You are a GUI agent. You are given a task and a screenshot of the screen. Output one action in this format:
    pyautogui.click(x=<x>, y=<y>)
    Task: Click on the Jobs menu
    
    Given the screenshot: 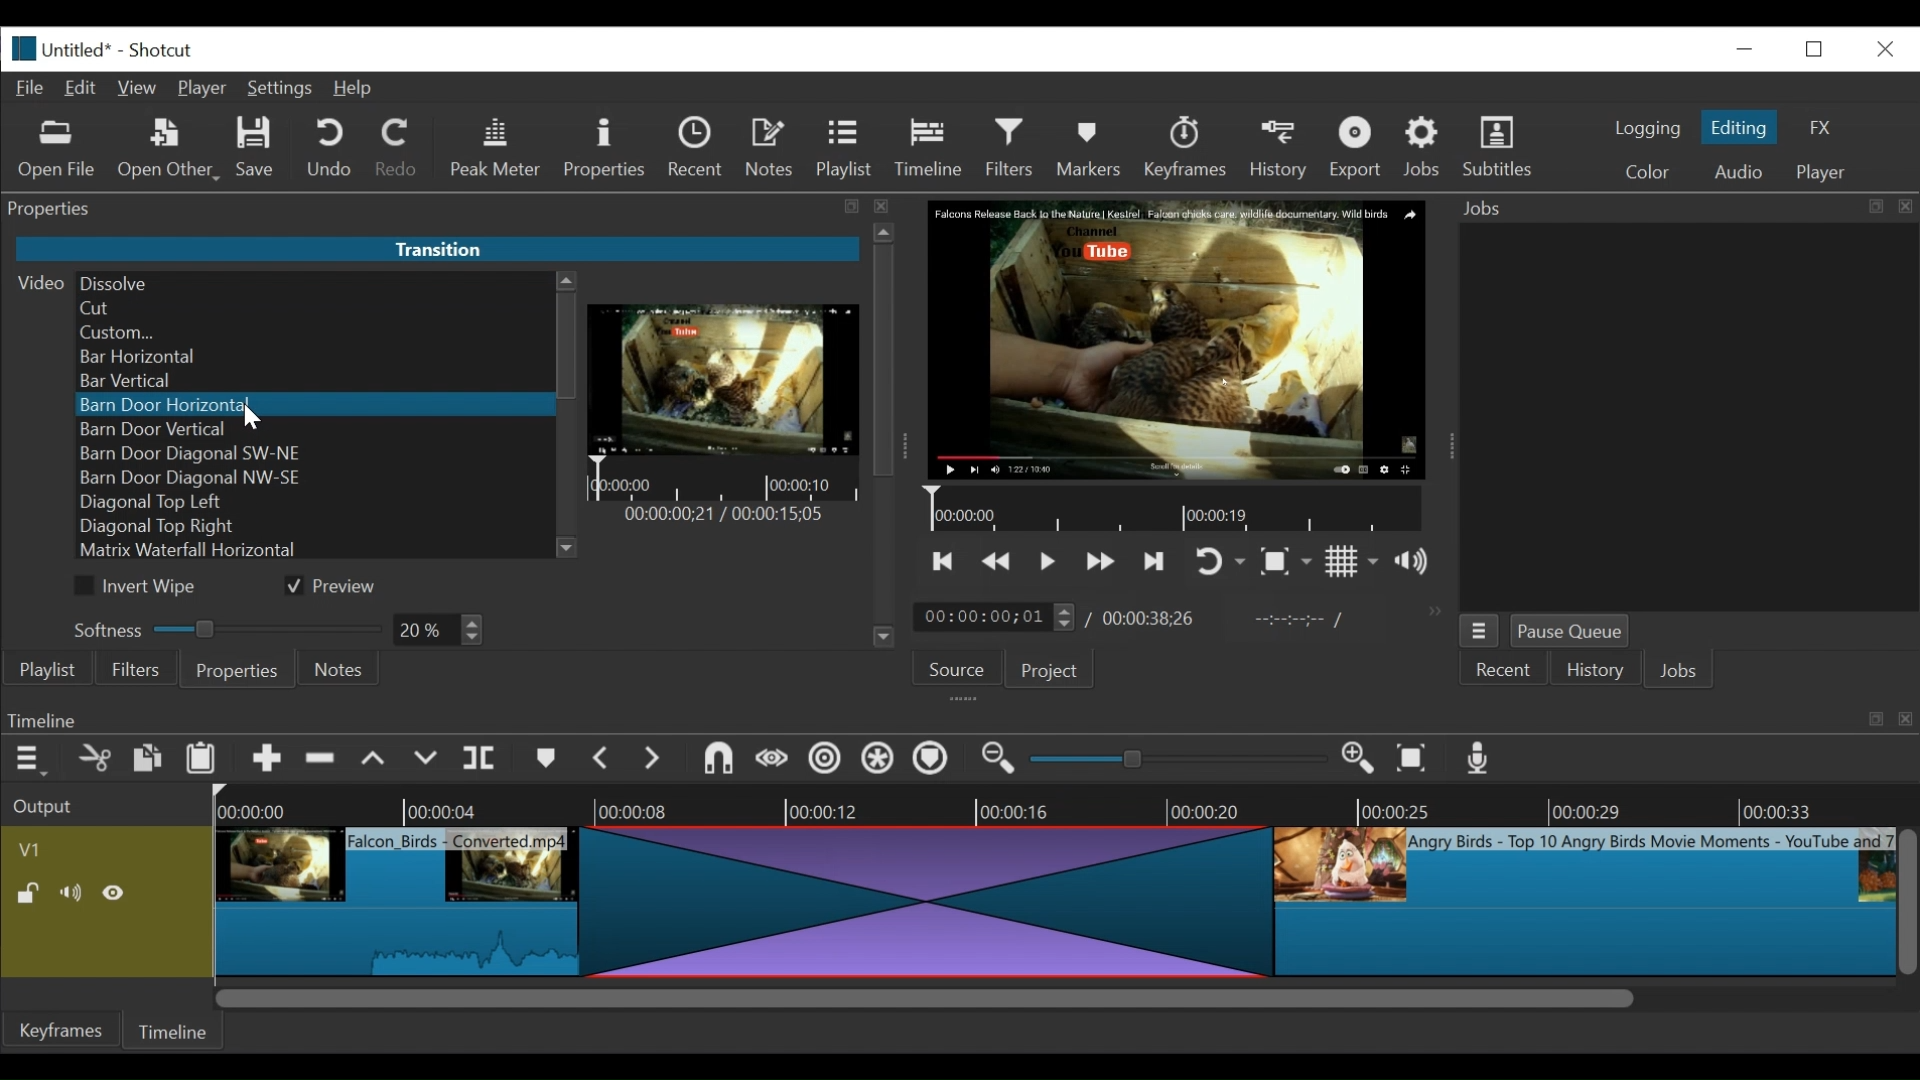 What is the action you would take?
    pyautogui.click(x=1673, y=206)
    